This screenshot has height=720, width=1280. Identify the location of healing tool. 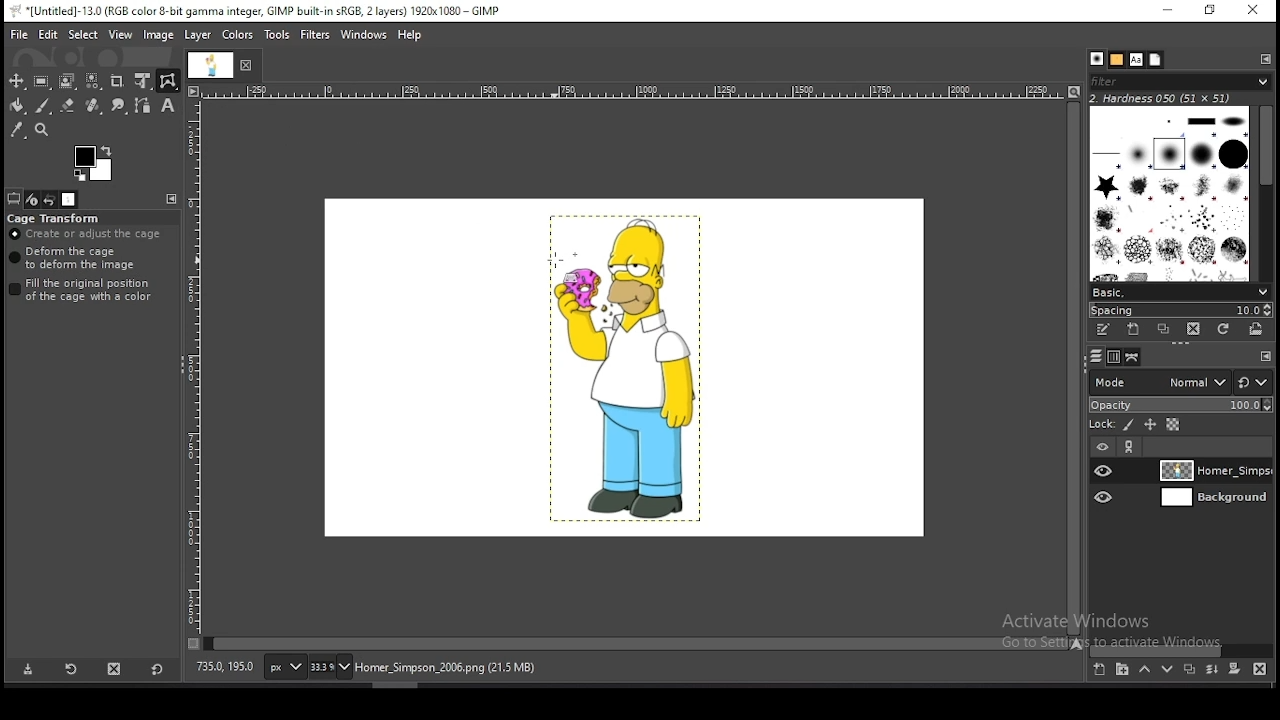
(93, 105).